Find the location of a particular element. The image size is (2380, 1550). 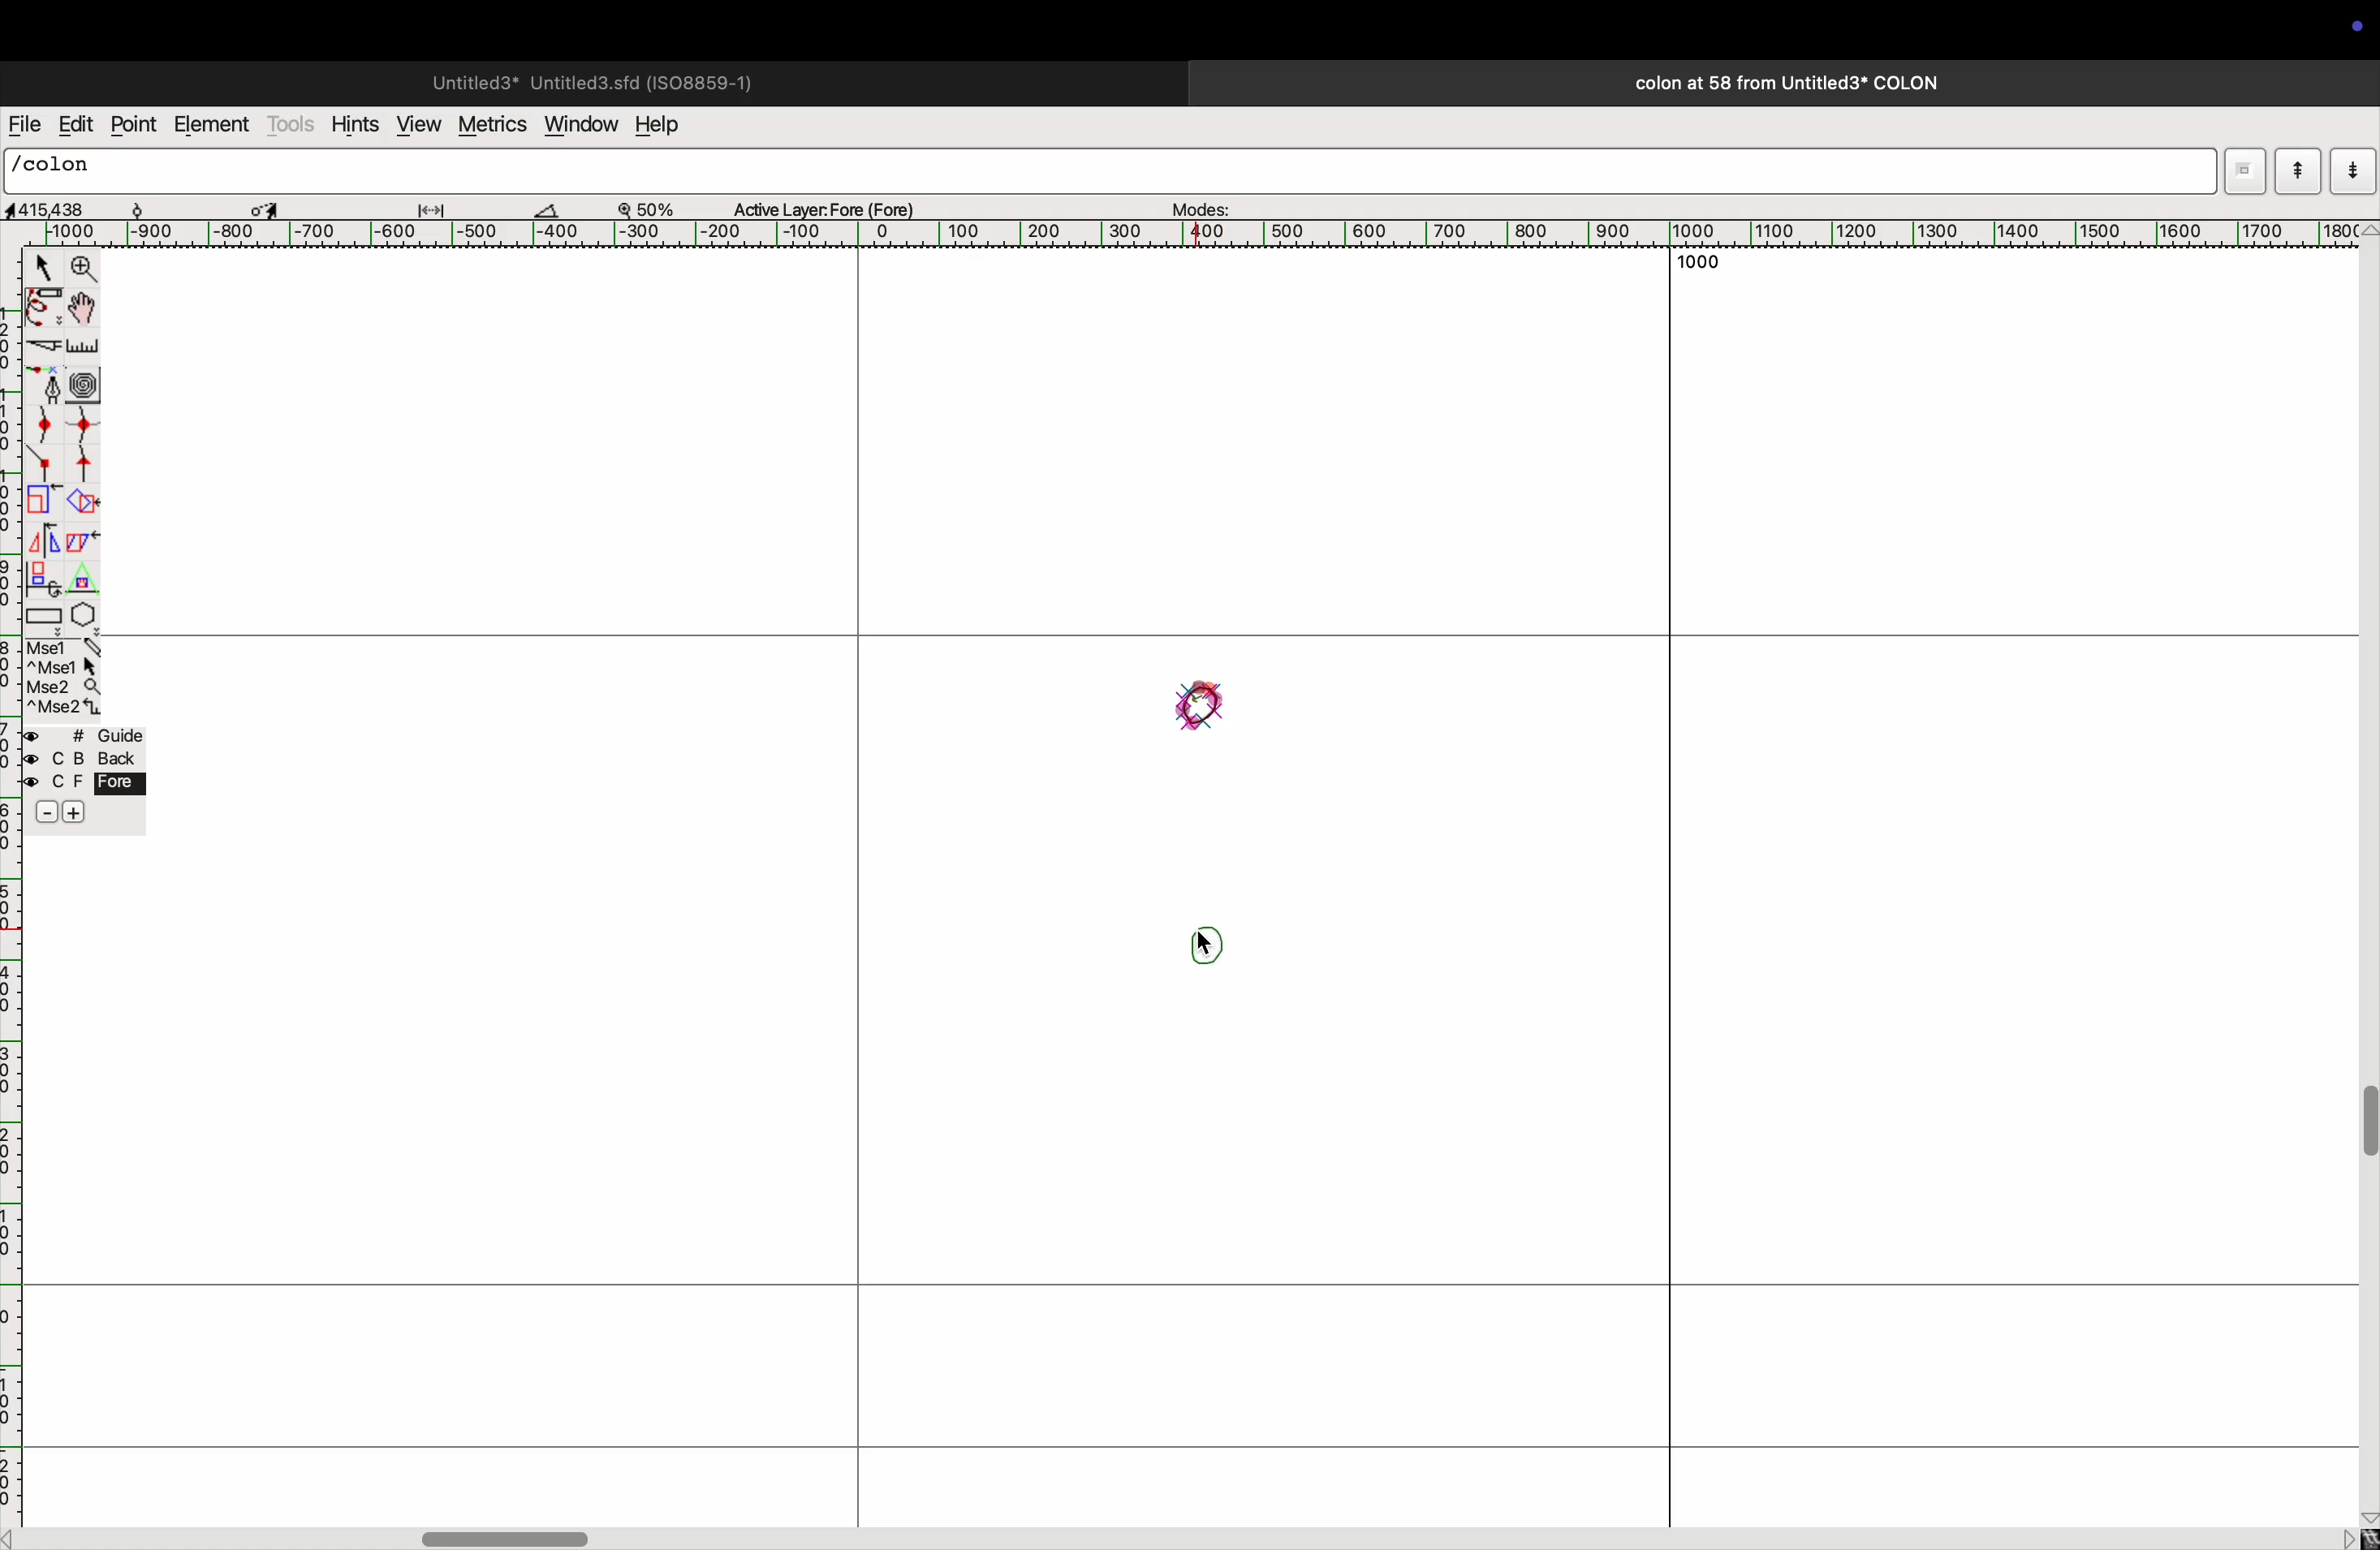

toogle is located at coordinates (2364, 1134).